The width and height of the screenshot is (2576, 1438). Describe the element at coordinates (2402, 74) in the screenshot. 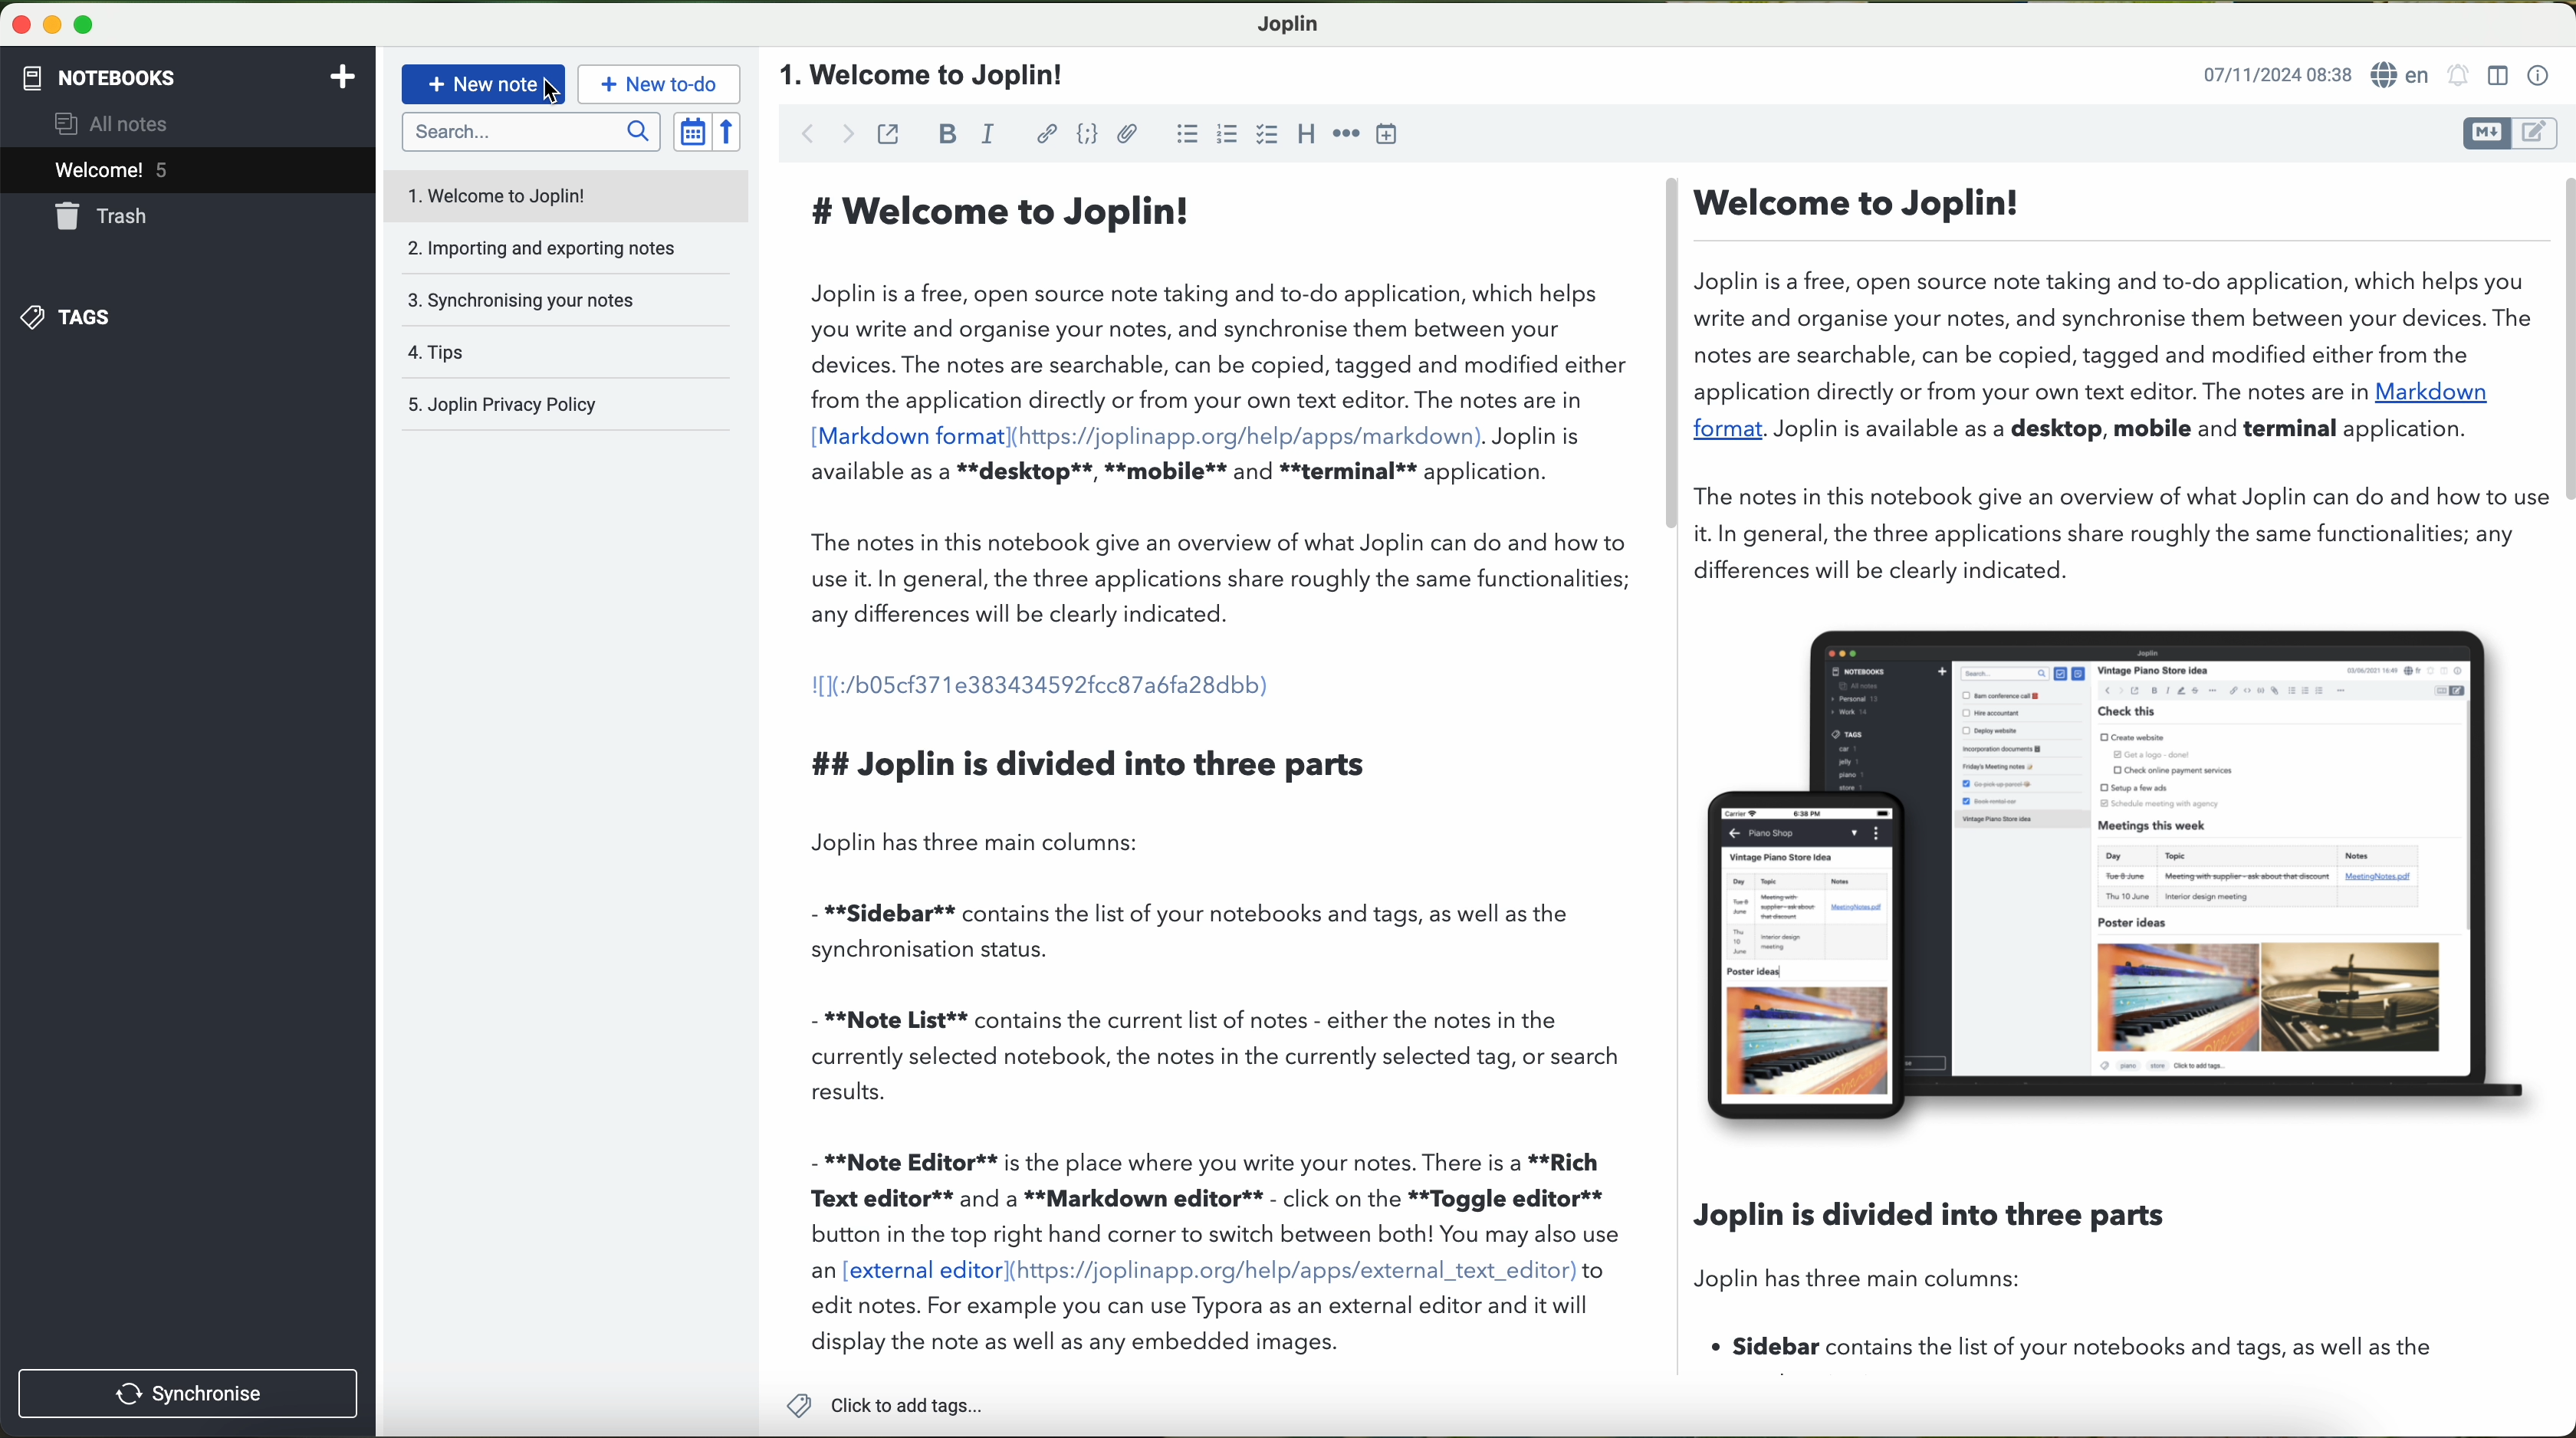

I see `language` at that location.